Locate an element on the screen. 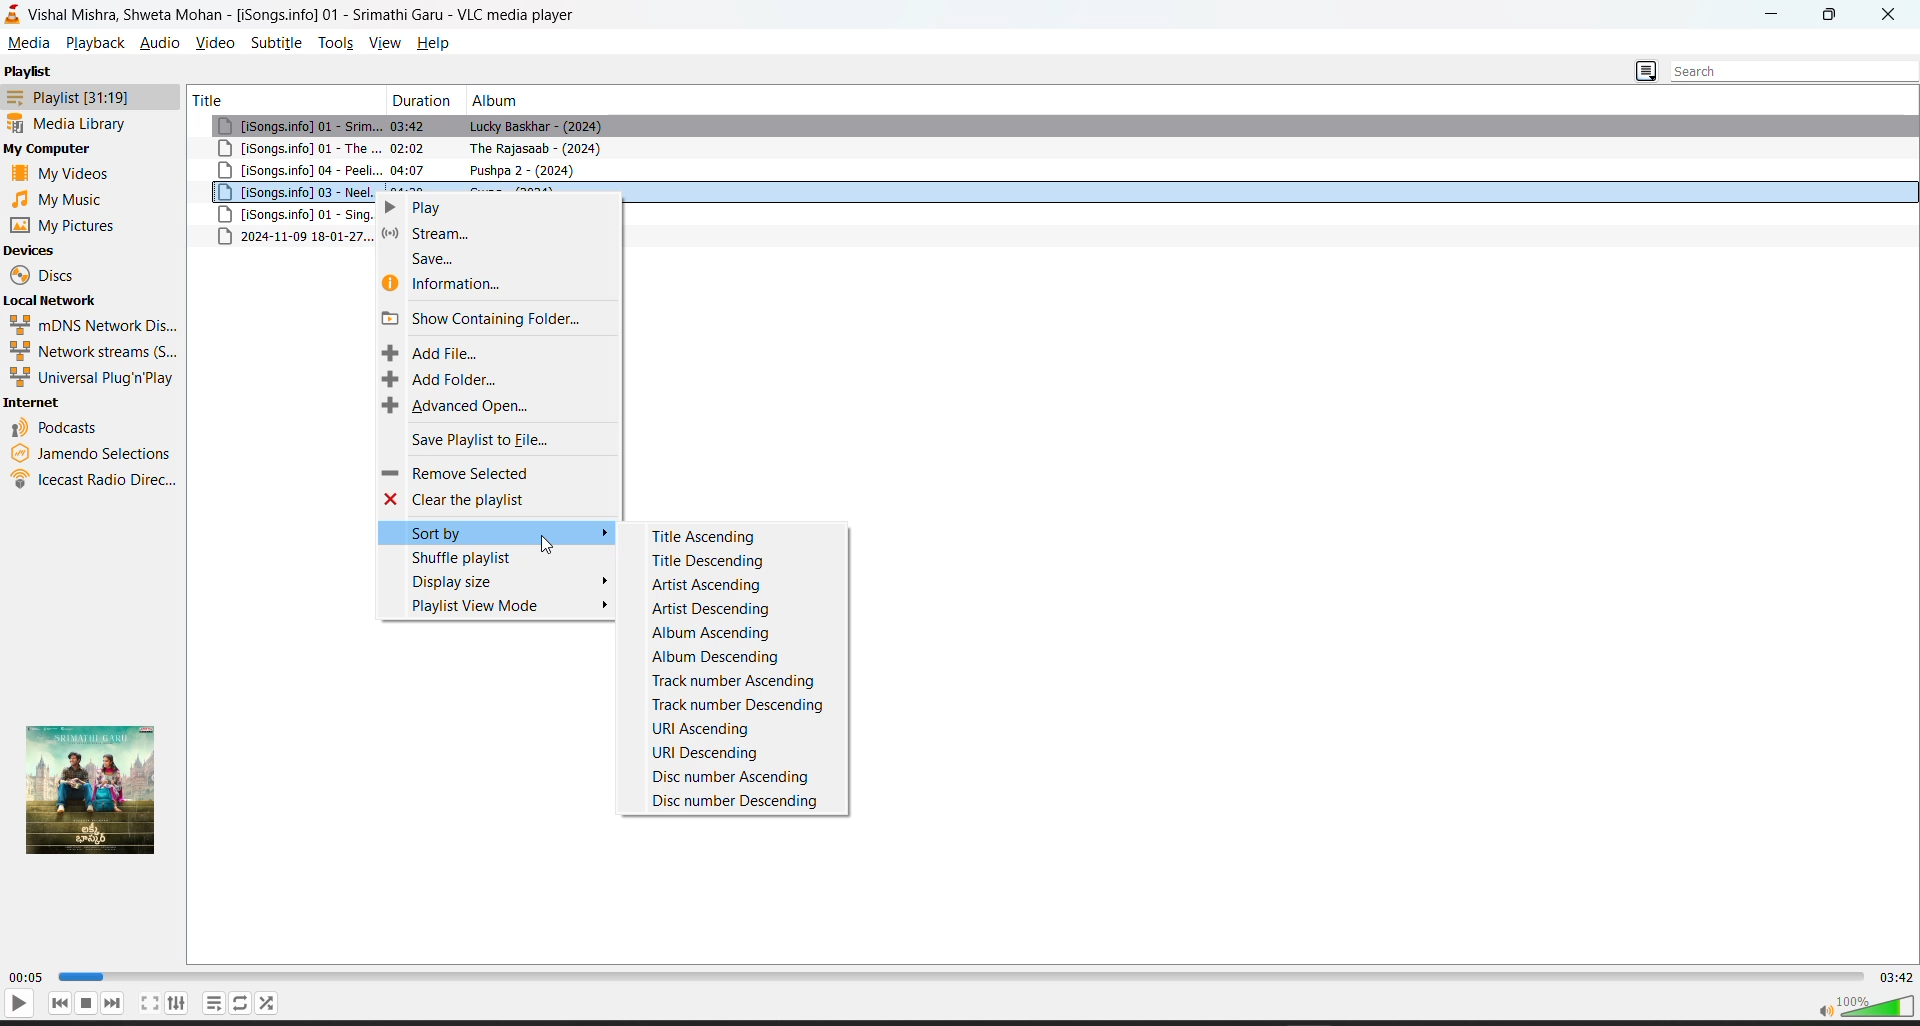 Image resolution: width=1920 pixels, height=1026 pixels. song is located at coordinates (1052, 125).